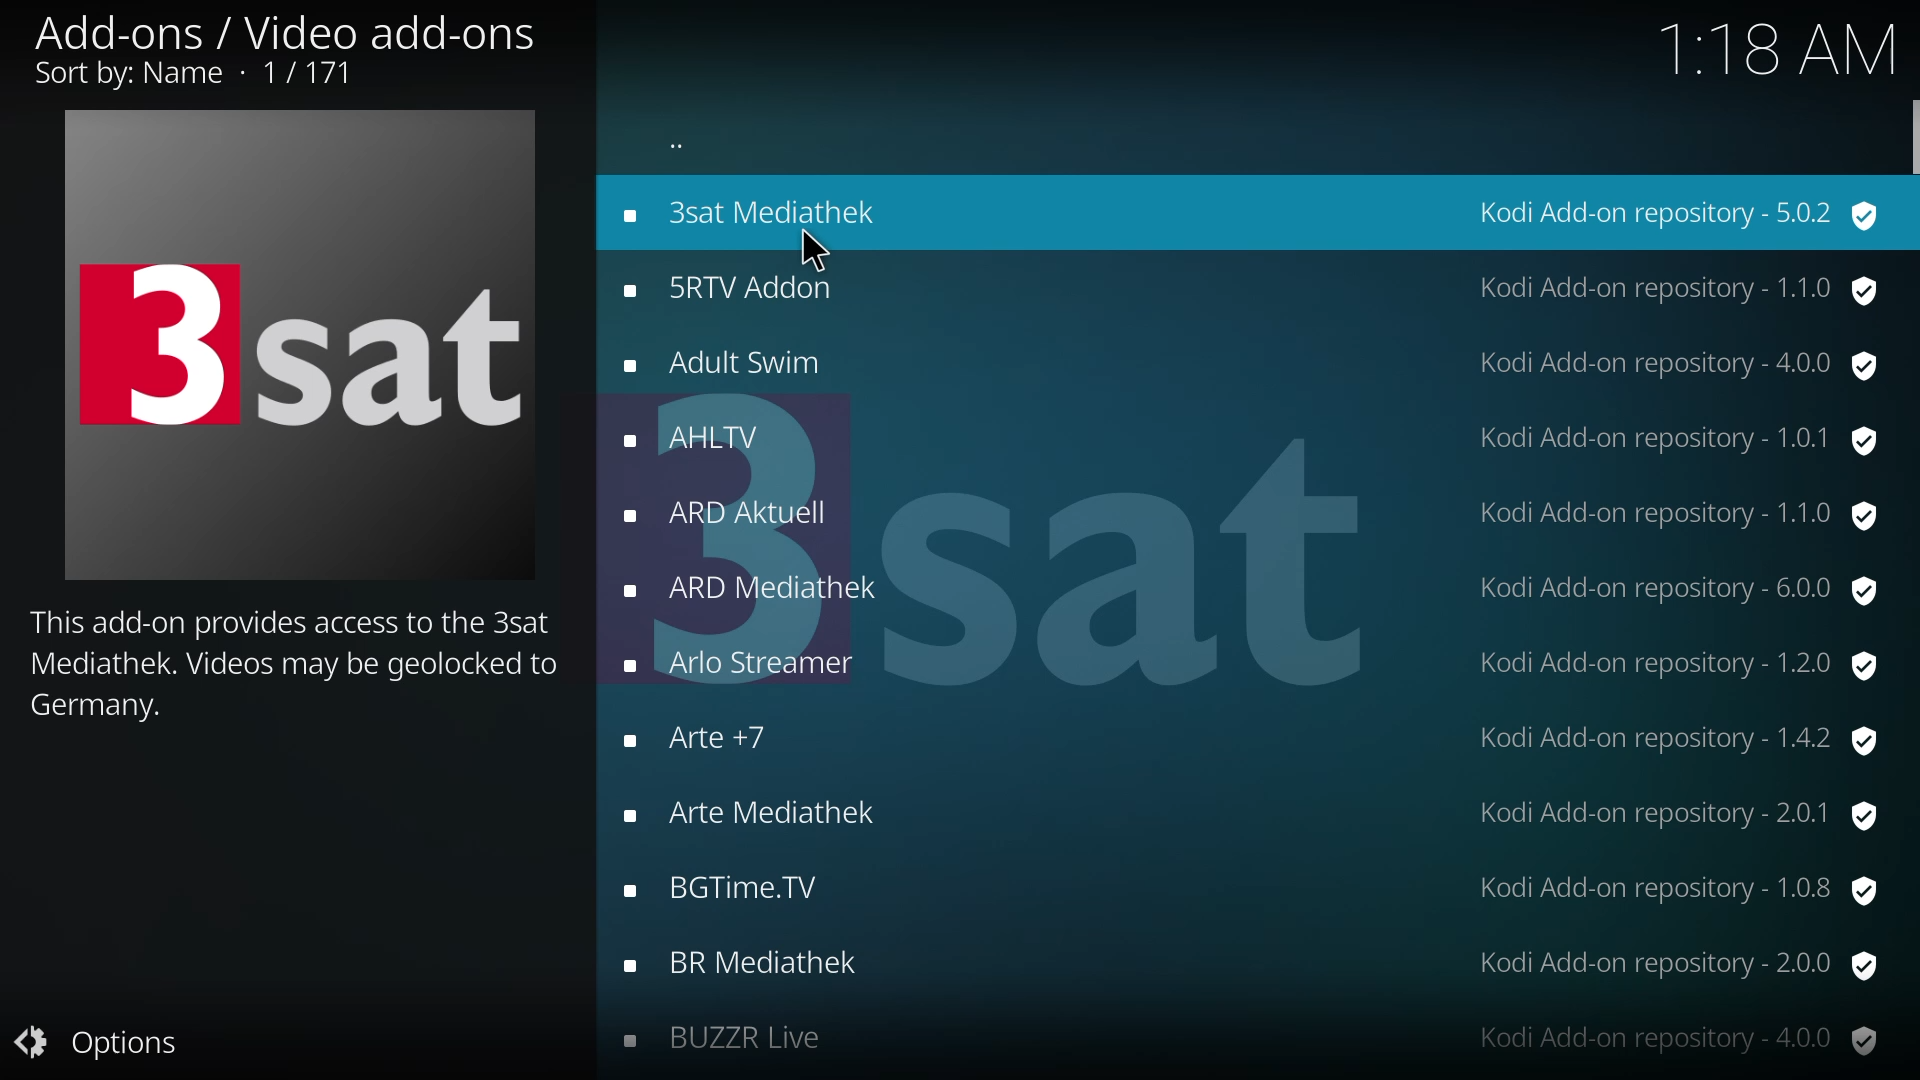  I want to click on cursor, so click(822, 251).